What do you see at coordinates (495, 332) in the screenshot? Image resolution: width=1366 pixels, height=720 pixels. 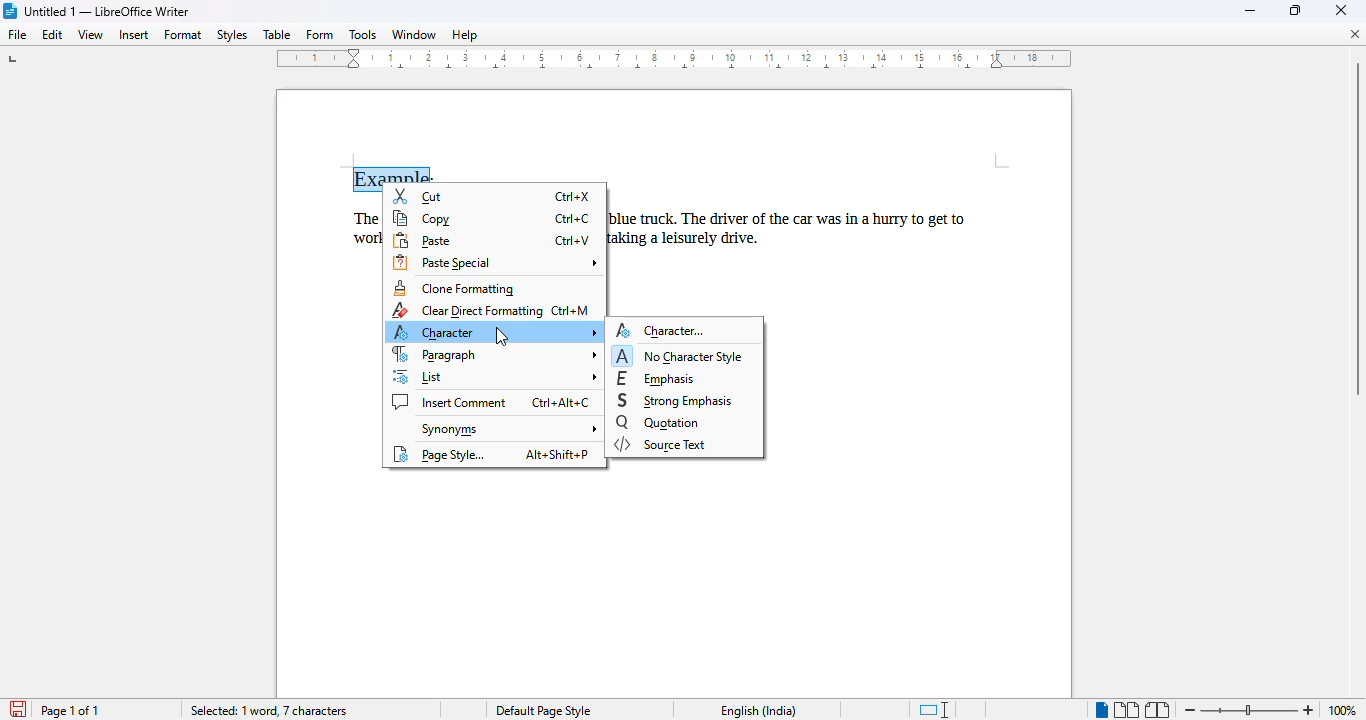 I see `character` at bounding box center [495, 332].